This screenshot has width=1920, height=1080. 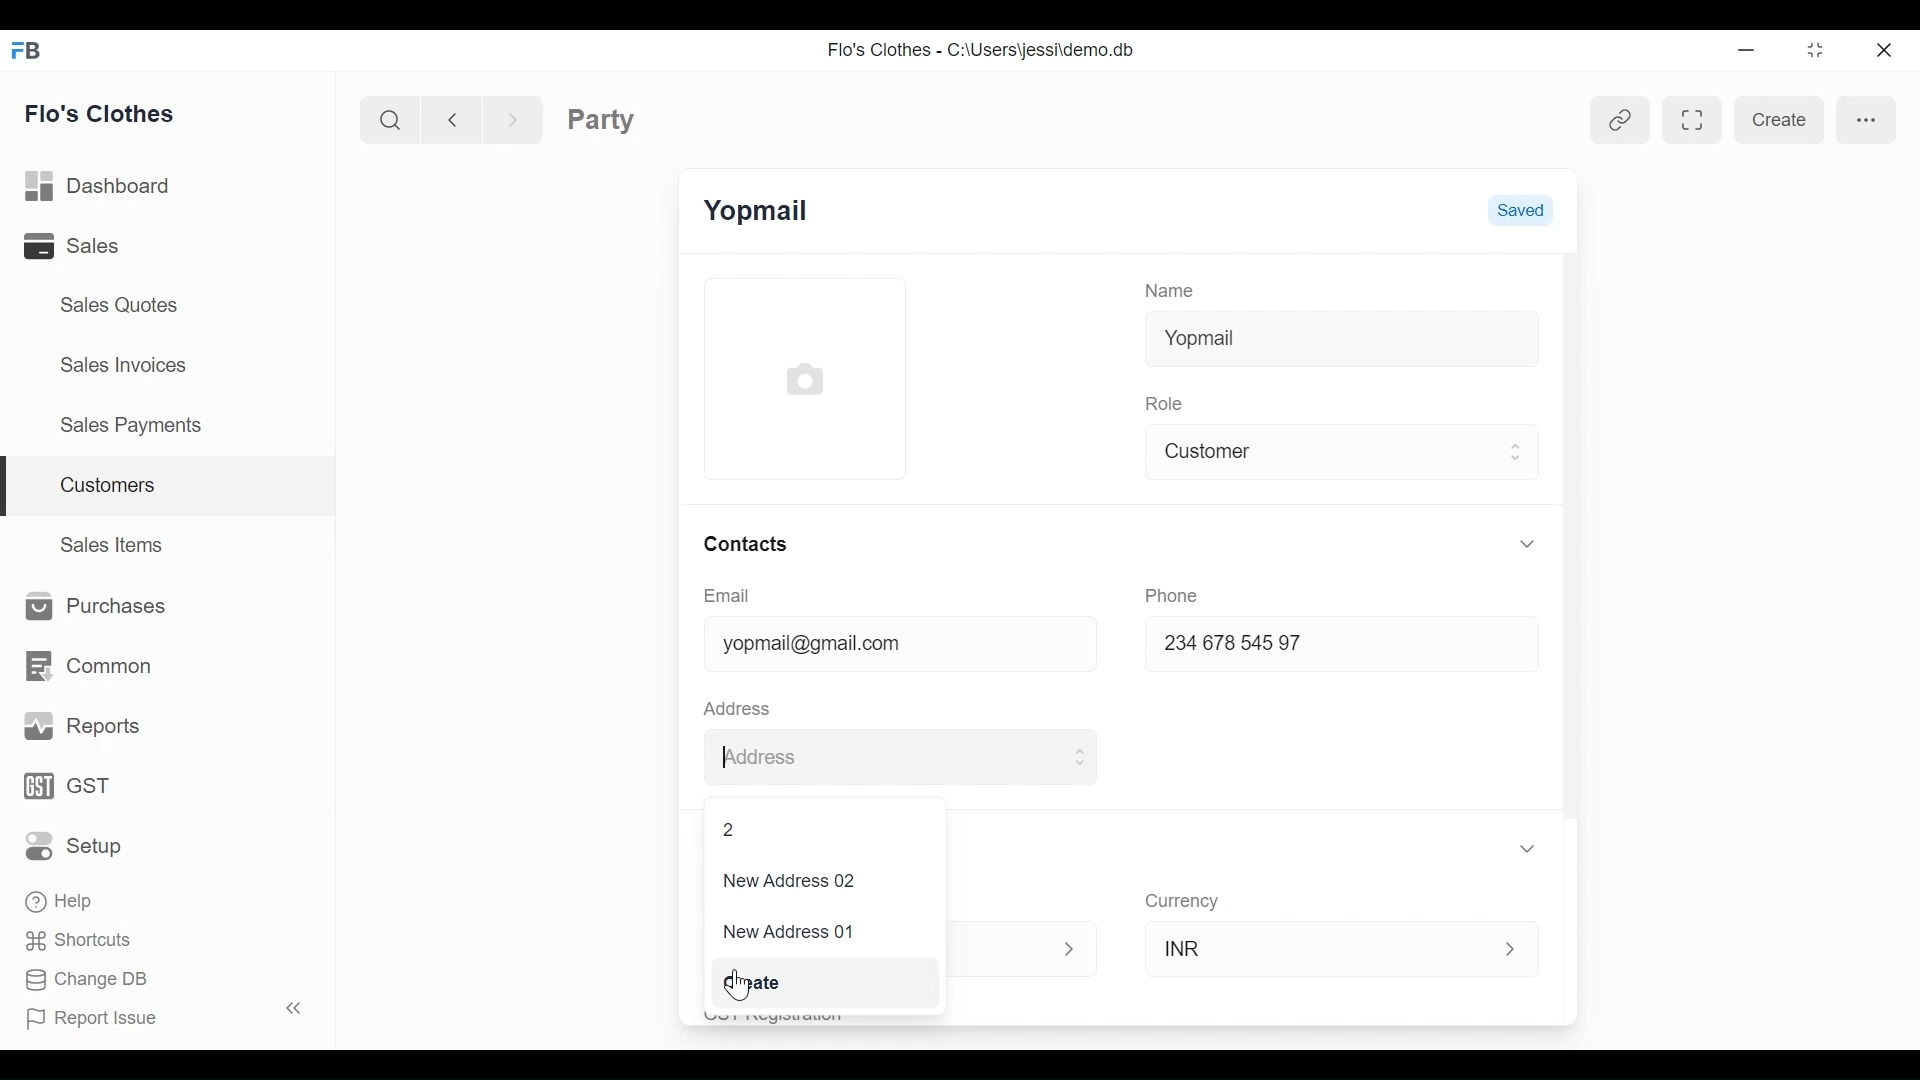 I want to click on Email, so click(x=727, y=596).